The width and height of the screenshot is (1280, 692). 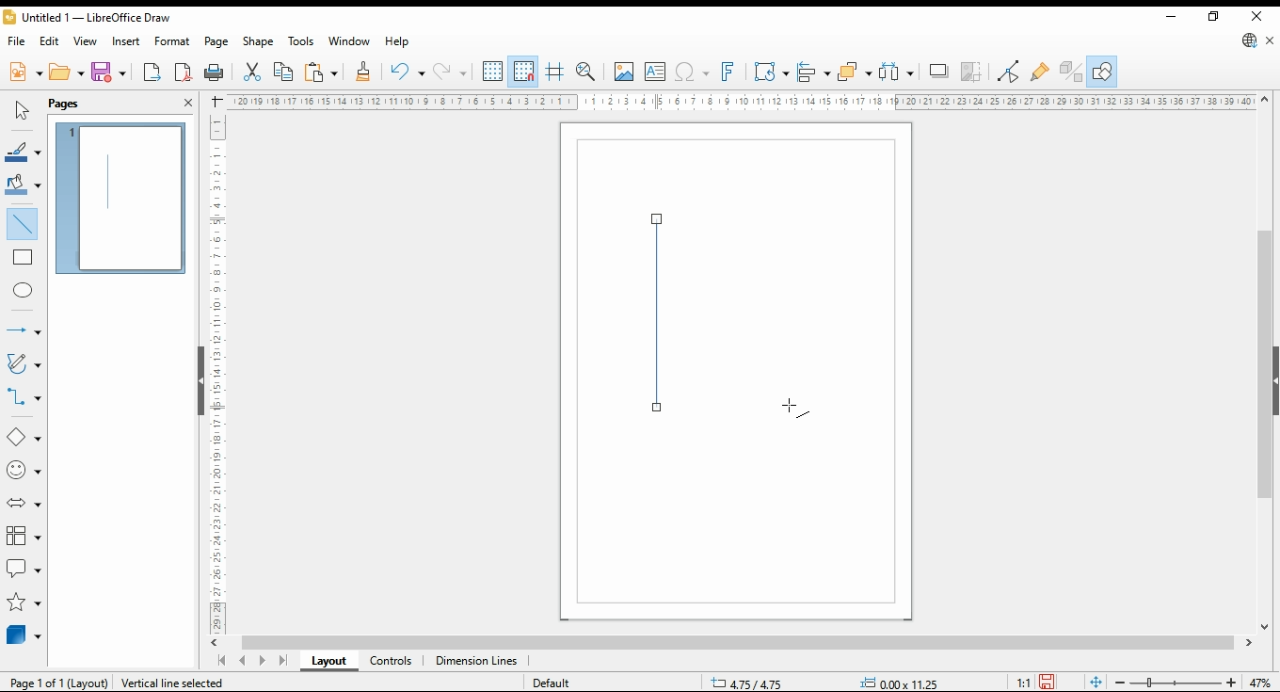 I want to click on edit, so click(x=52, y=43).